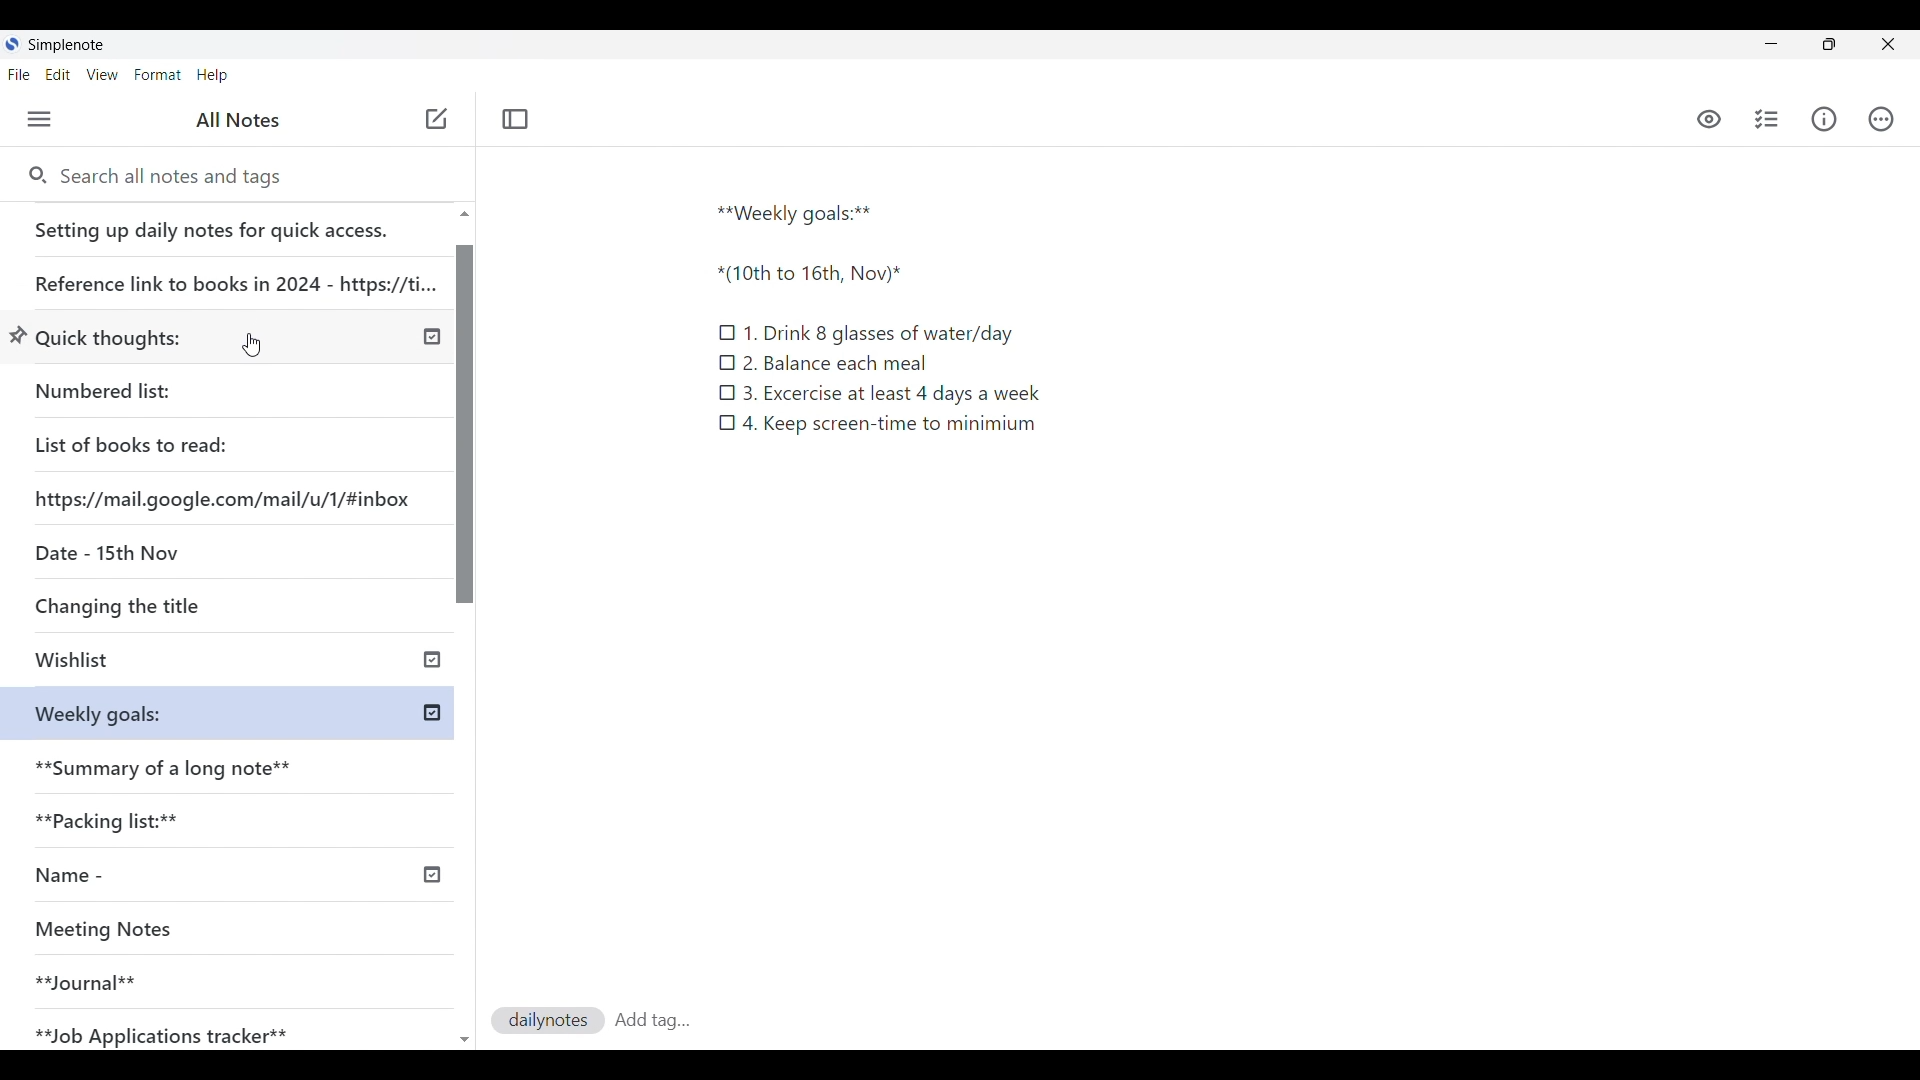 The width and height of the screenshot is (1920, 1080). Describe the element at coordinates (158, 75) in the screenshot. I see `Format menu` at that location.